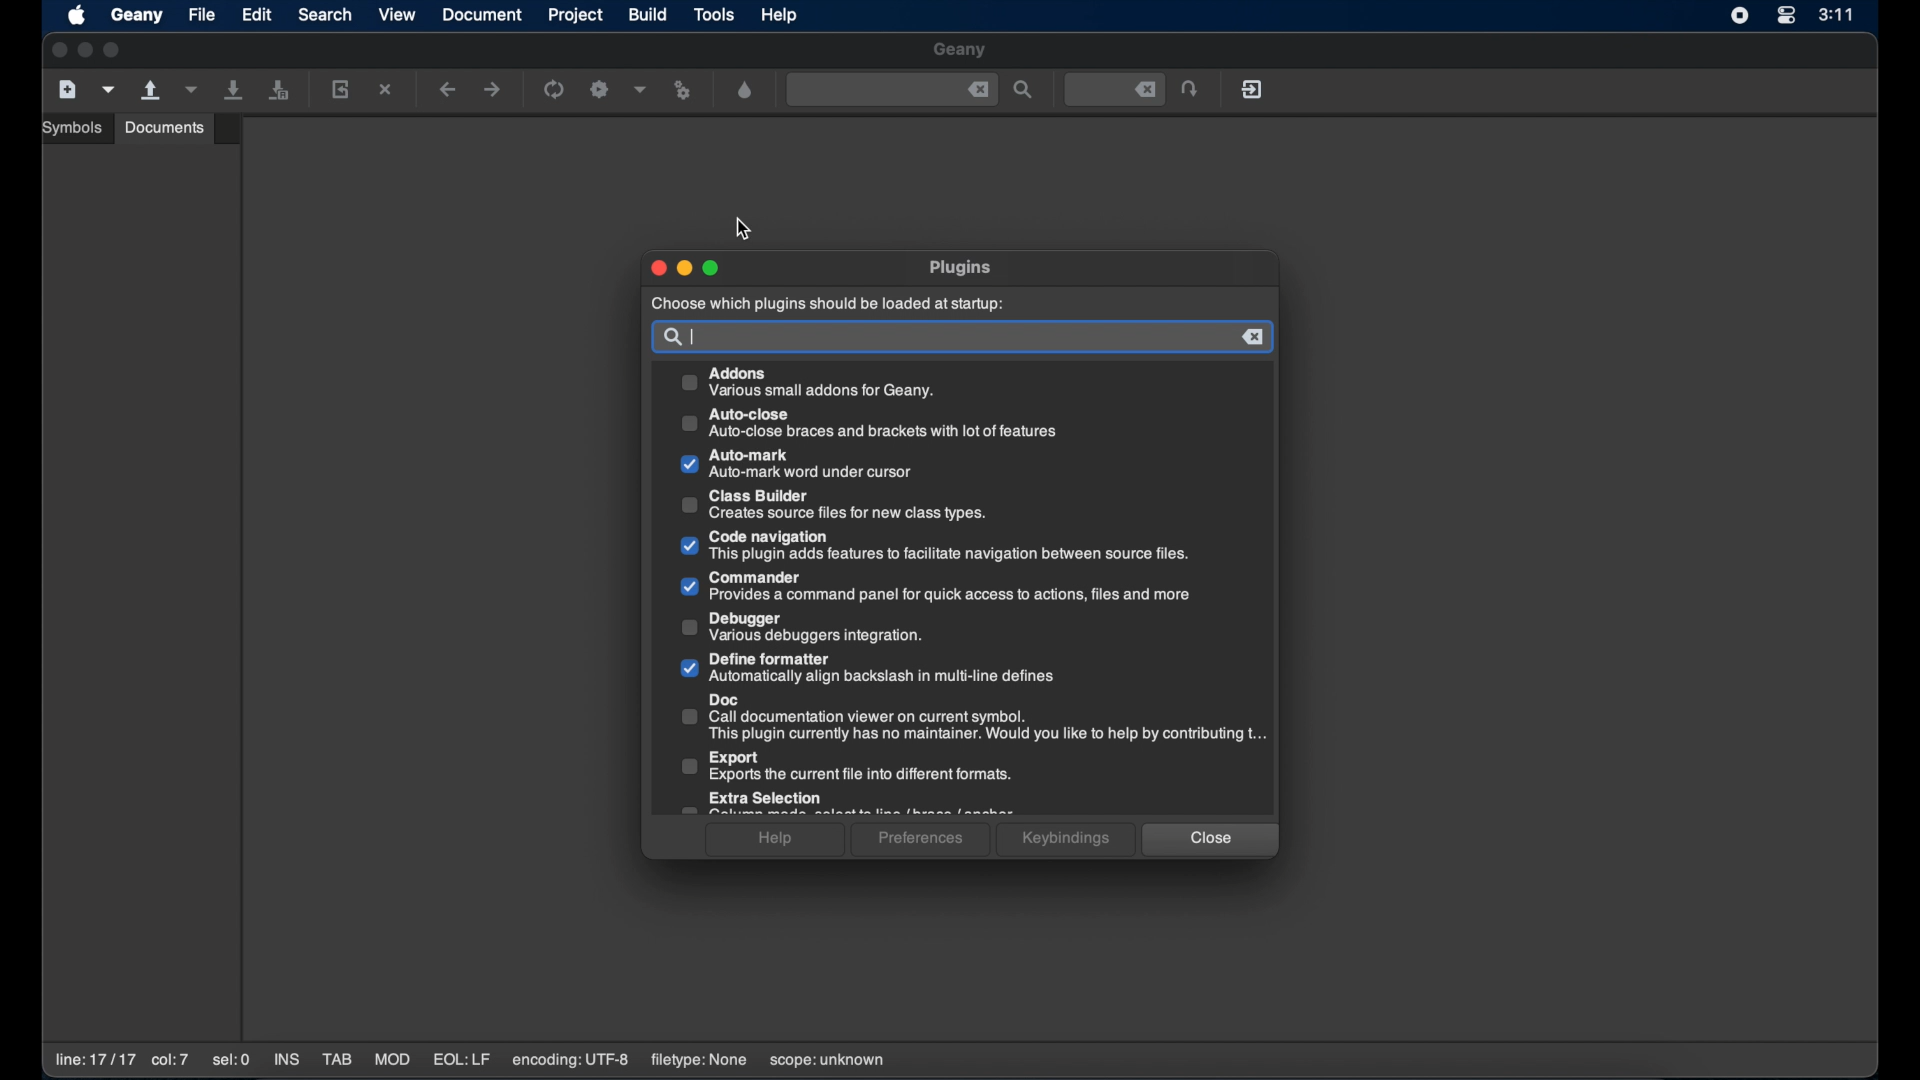 The height and width of the screenshot is (1080, 1920). What do you see at coordinates (713, 268) in the screenshot?
I see `maximize` at bounding box center [713, 268].